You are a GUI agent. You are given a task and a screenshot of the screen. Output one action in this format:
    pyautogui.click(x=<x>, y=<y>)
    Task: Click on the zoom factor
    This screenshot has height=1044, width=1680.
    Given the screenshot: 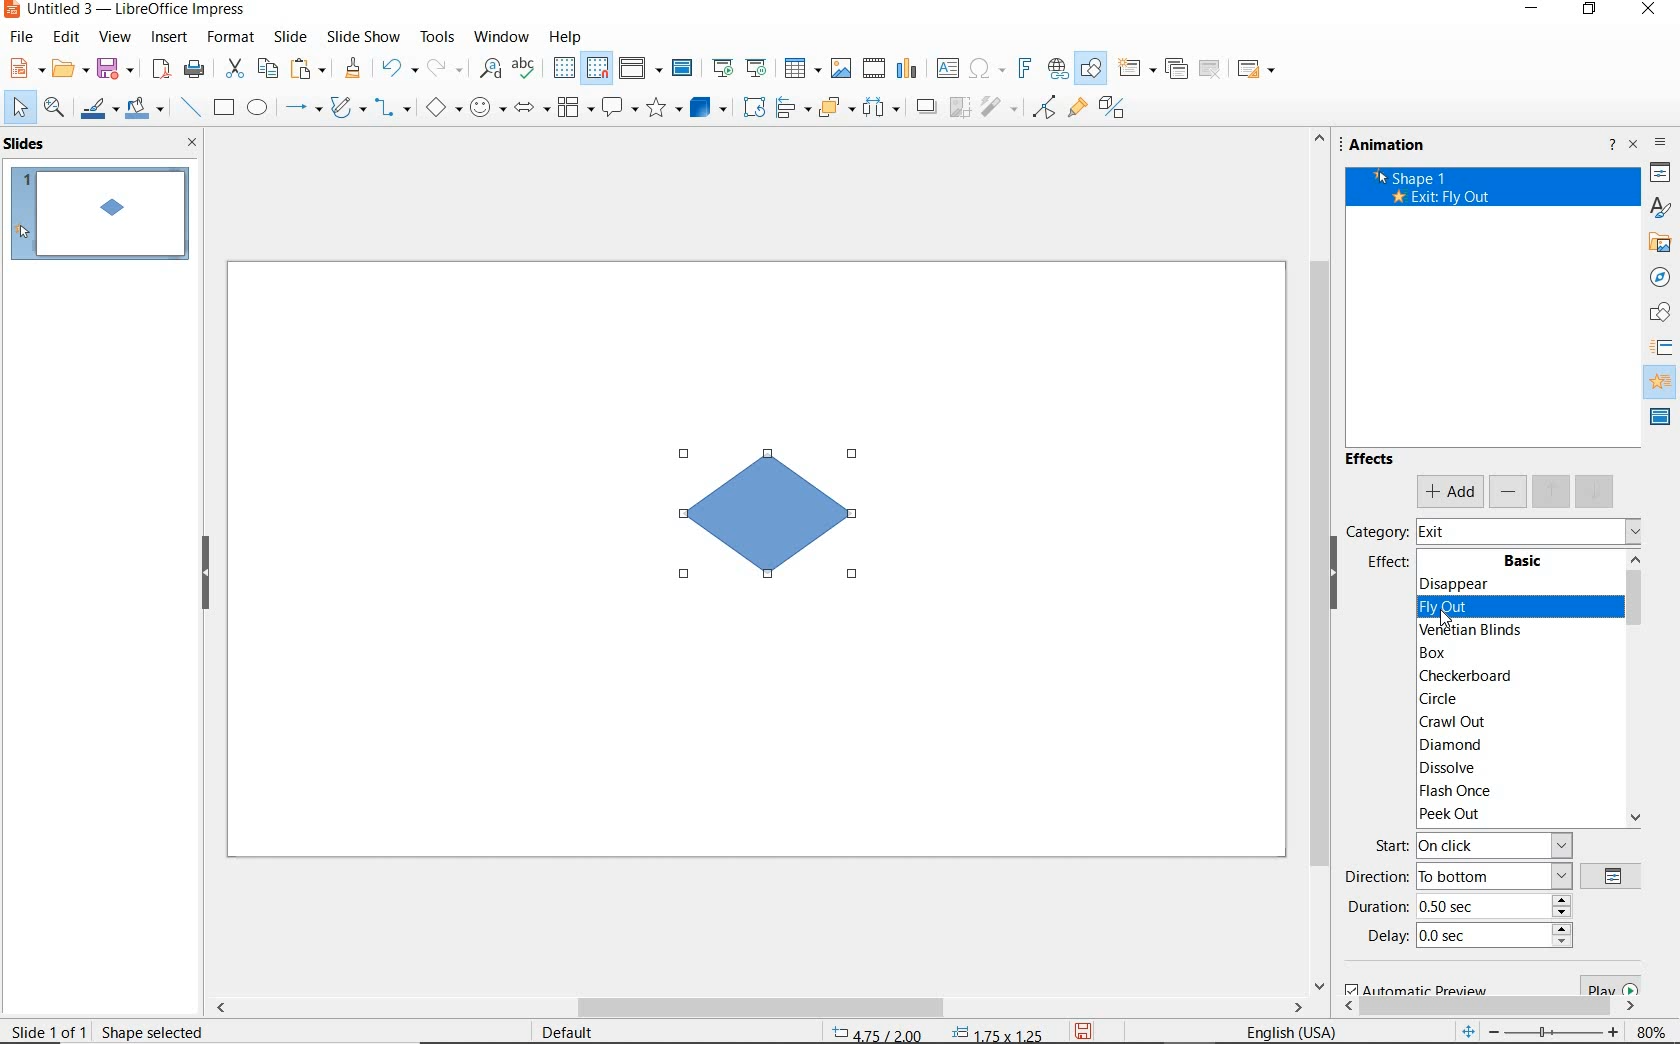 What is the action you would take?
    pyautogui.click(x=1650, y=1029)
    